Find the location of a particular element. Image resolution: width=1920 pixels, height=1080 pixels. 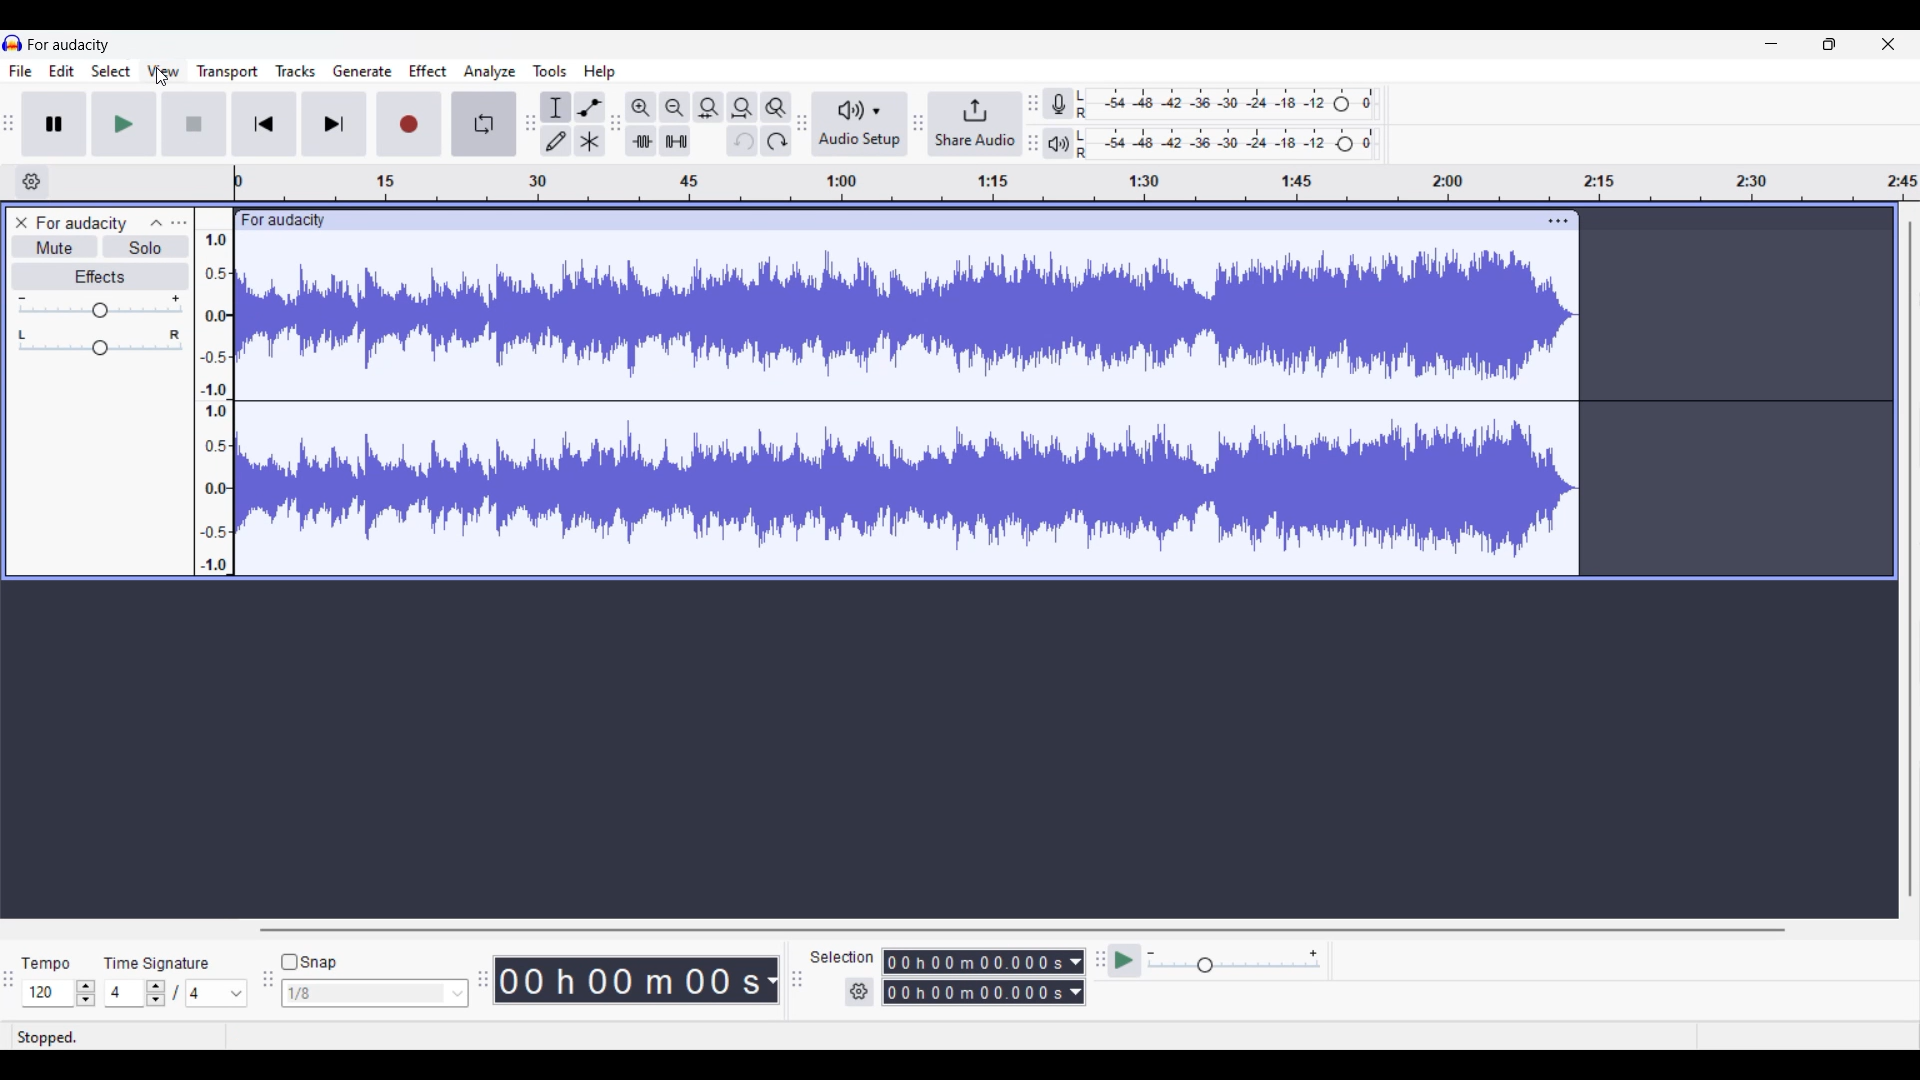

Selection tool is located at coordinates (556, 108).